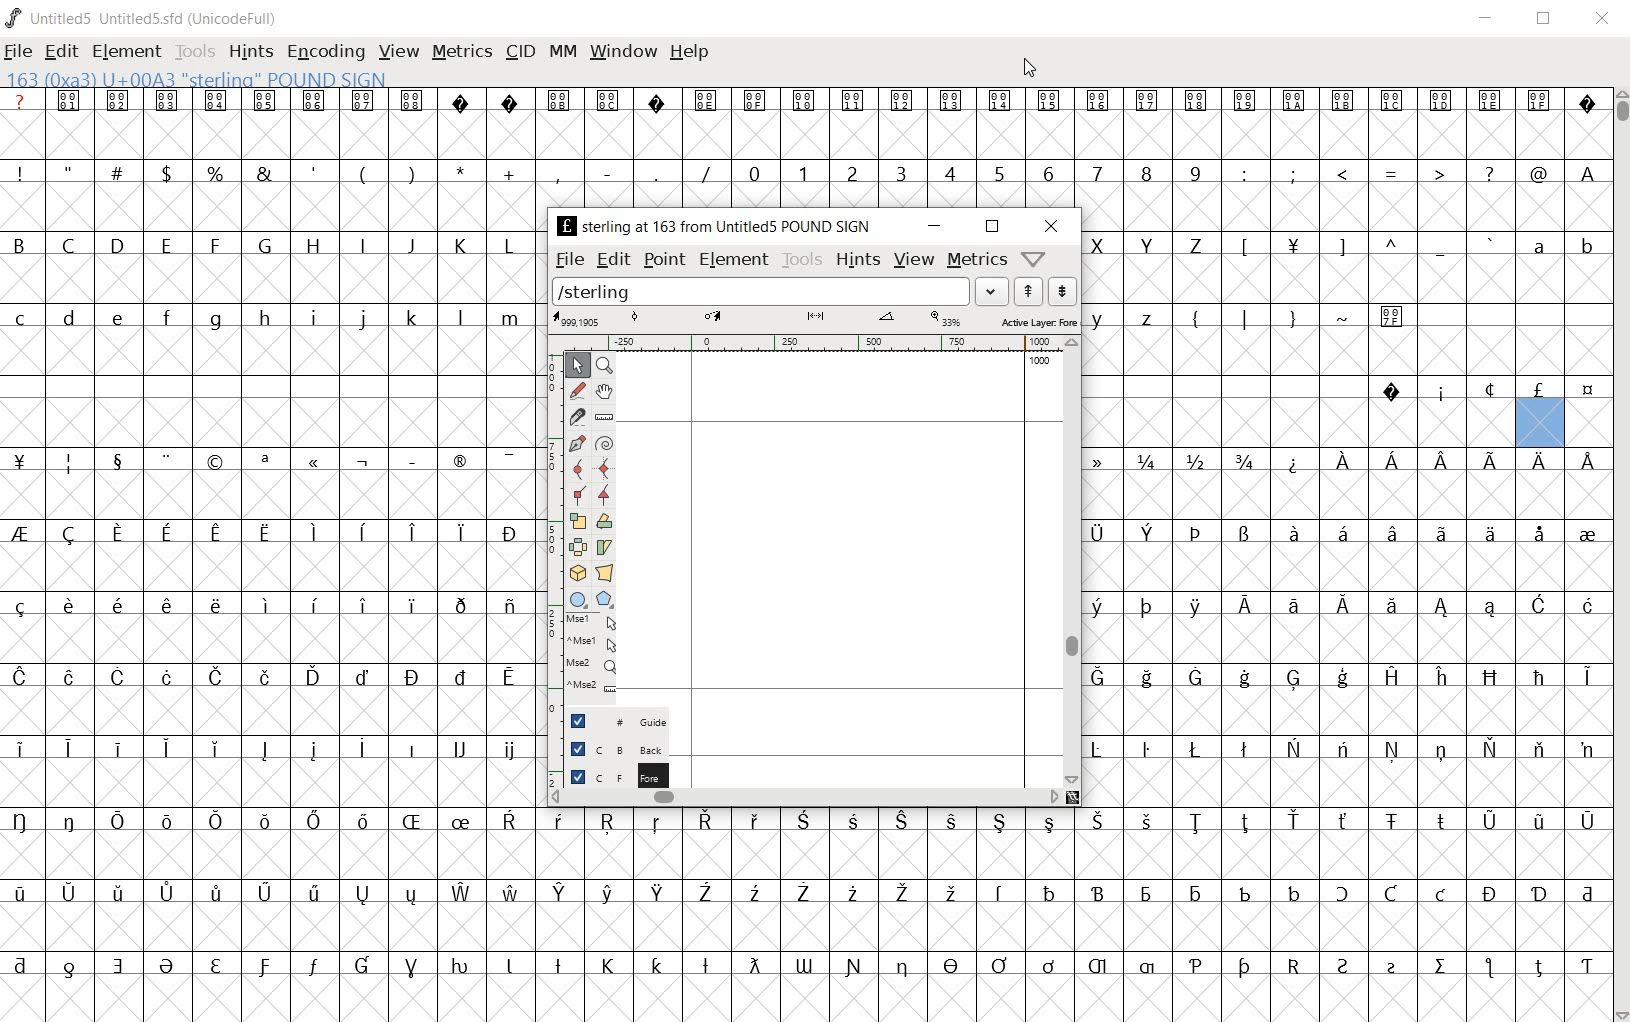 The height and width of the screenshot is (1022, 1630). I want to click on Rectangle/ellipse, so click(580, 599).